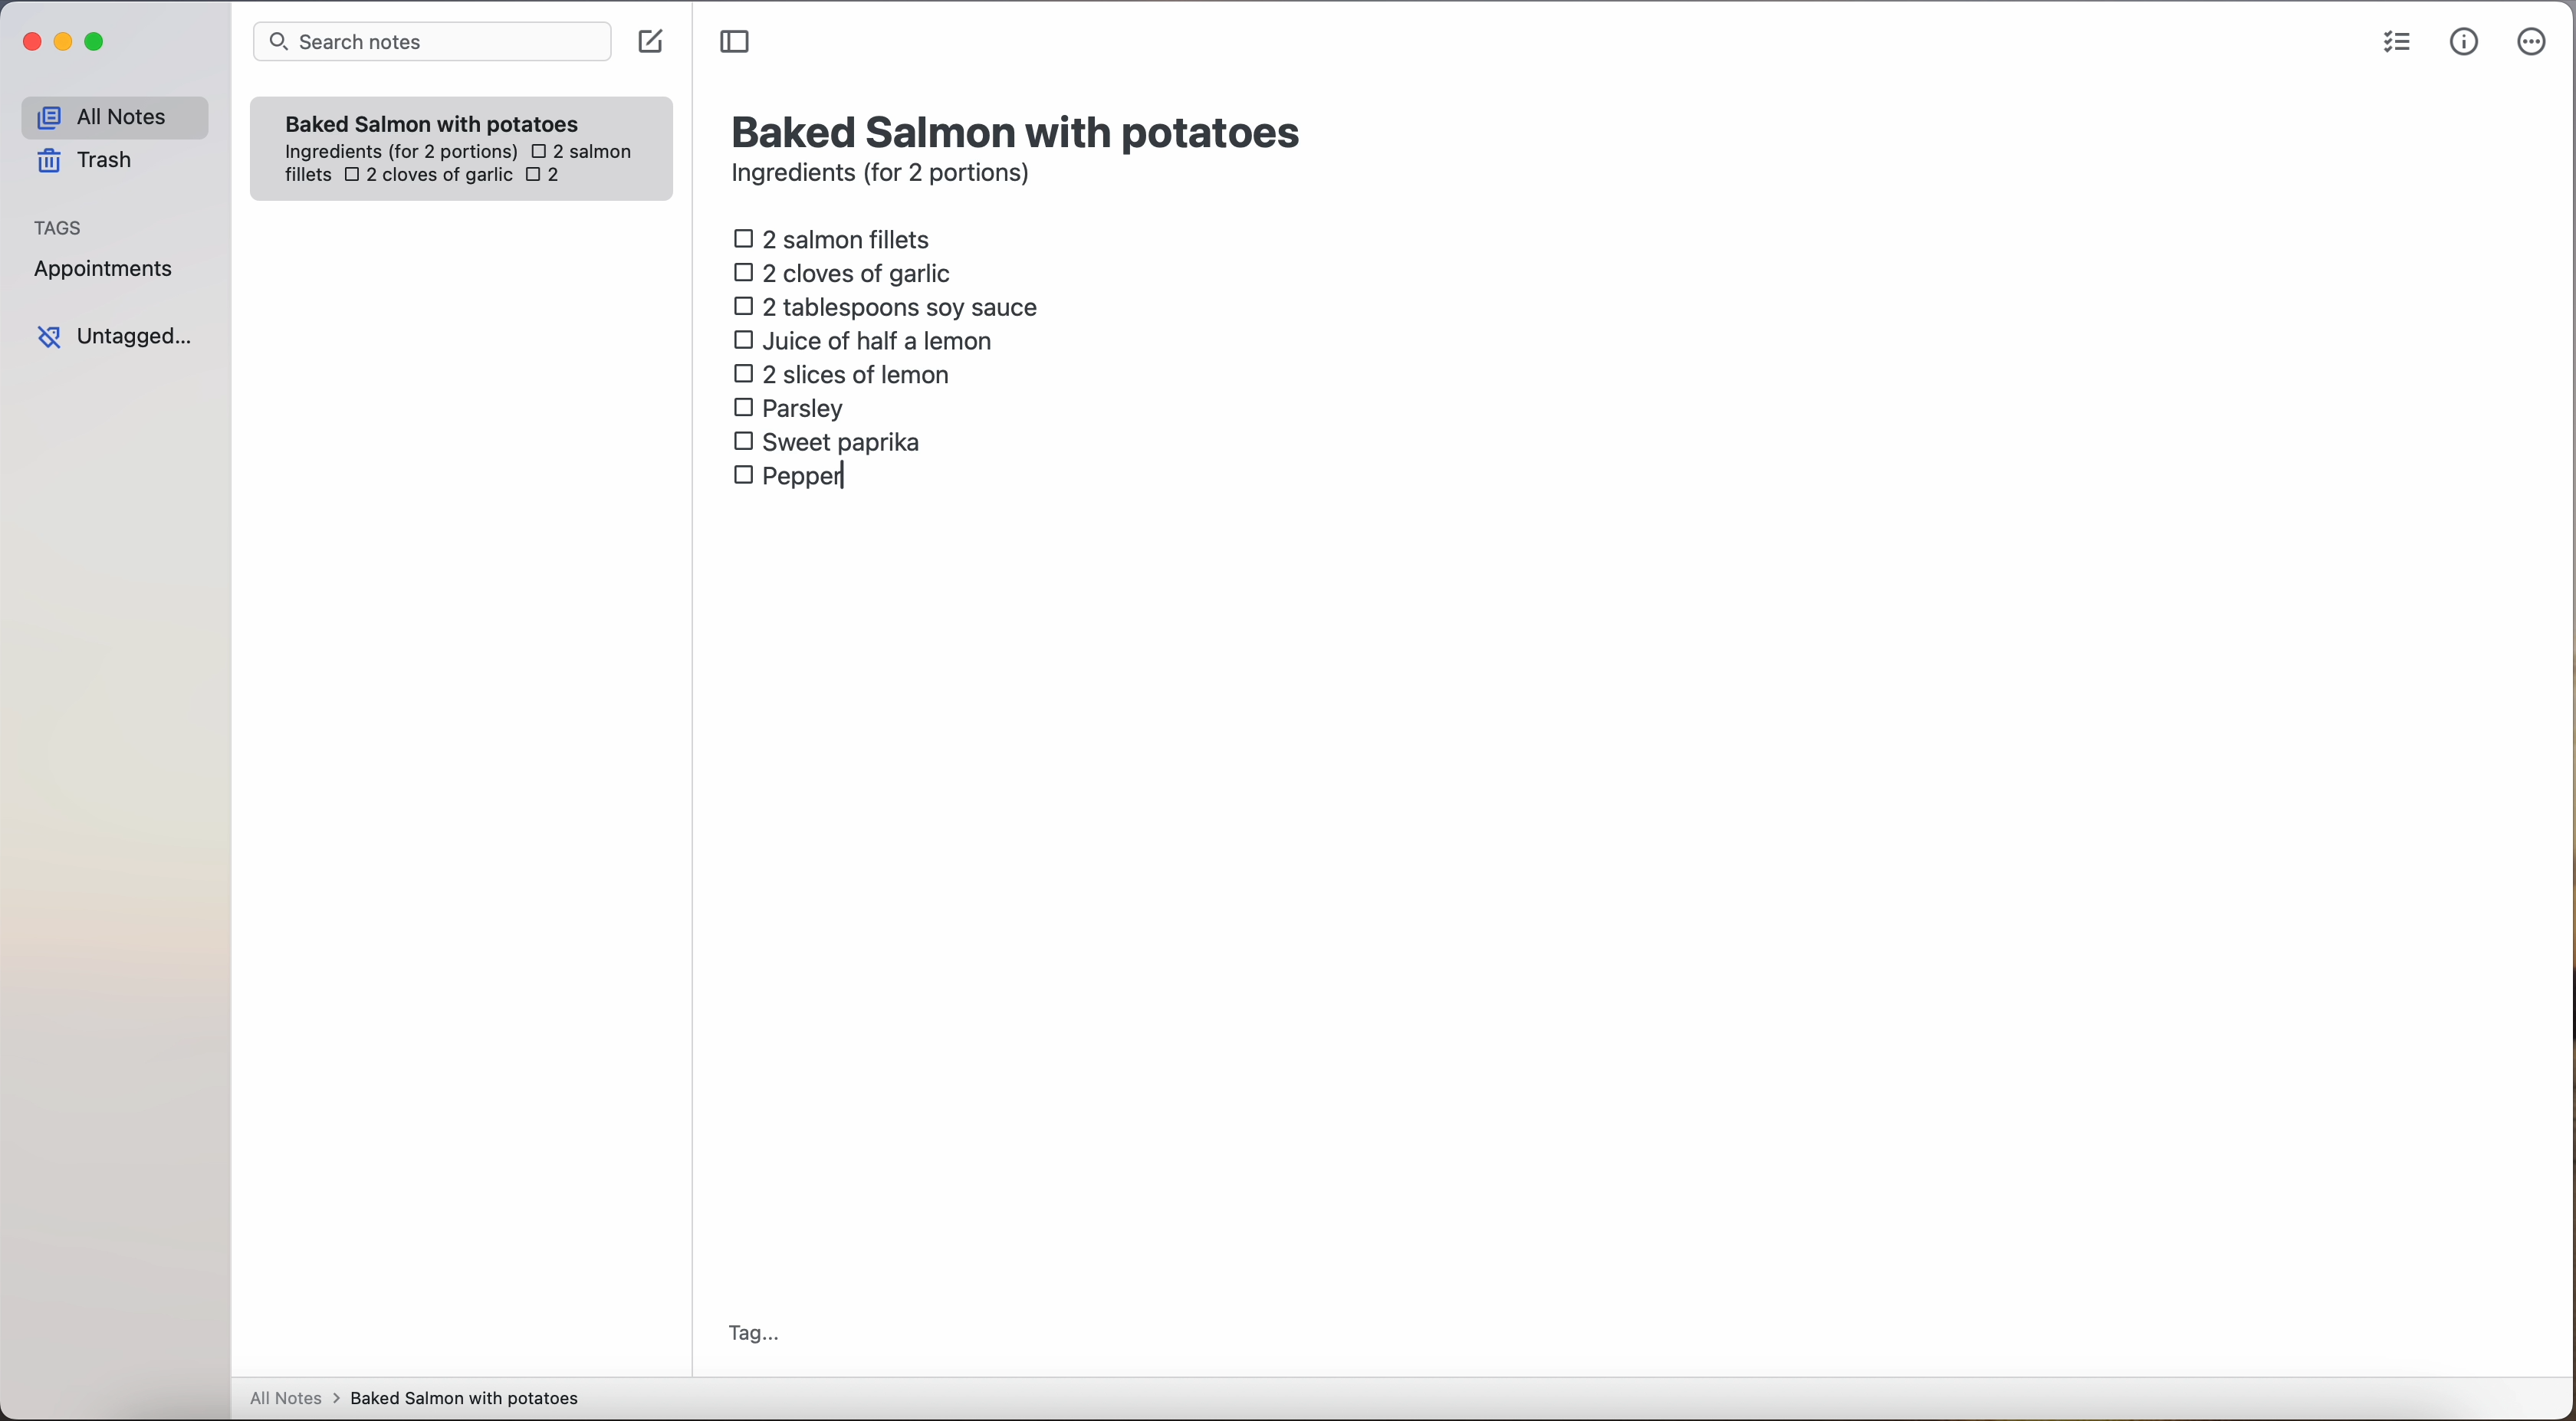 Image resolution: width=2576 pixels, height=1421 pixels. Describe the element at coordinates (2465, 41) in the screenshot. I see `metrics` at that location.